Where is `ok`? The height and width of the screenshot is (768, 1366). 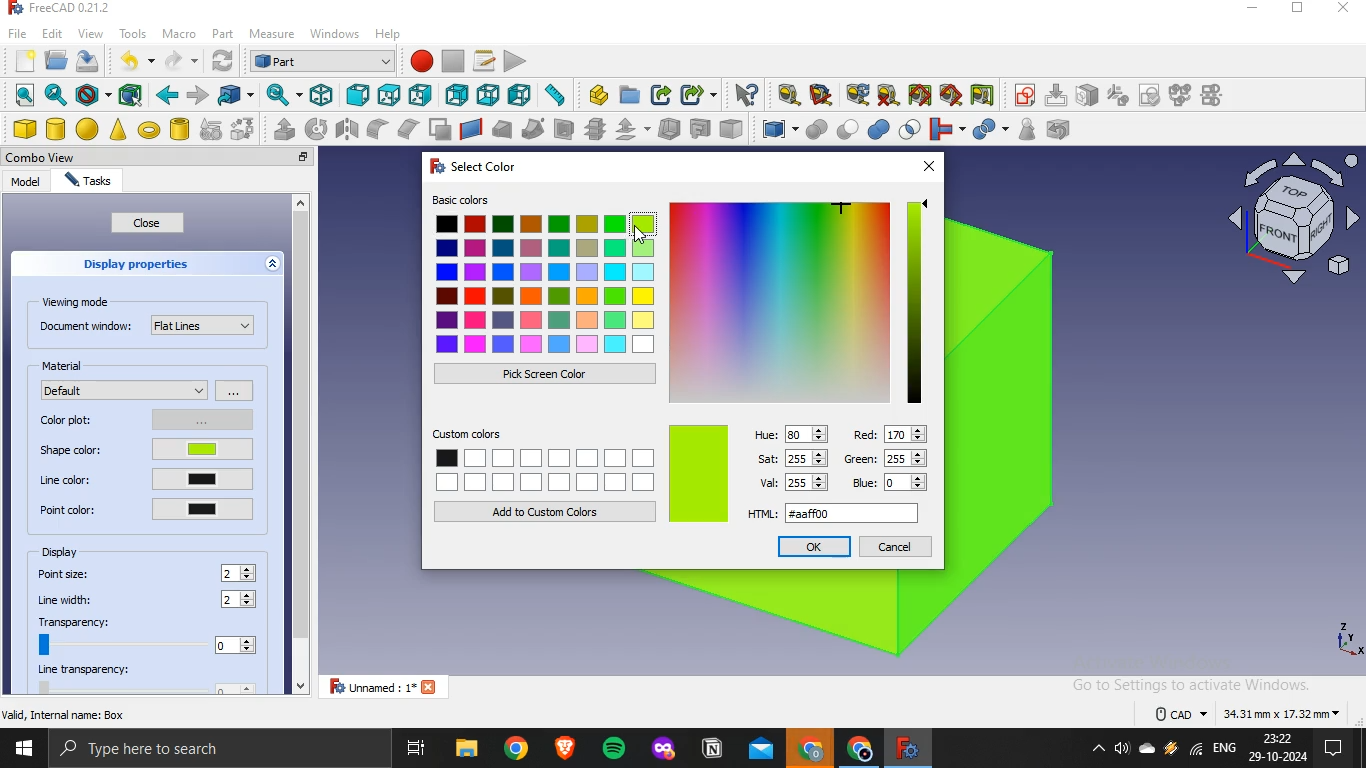 ok is located at coordinates (814, 546).